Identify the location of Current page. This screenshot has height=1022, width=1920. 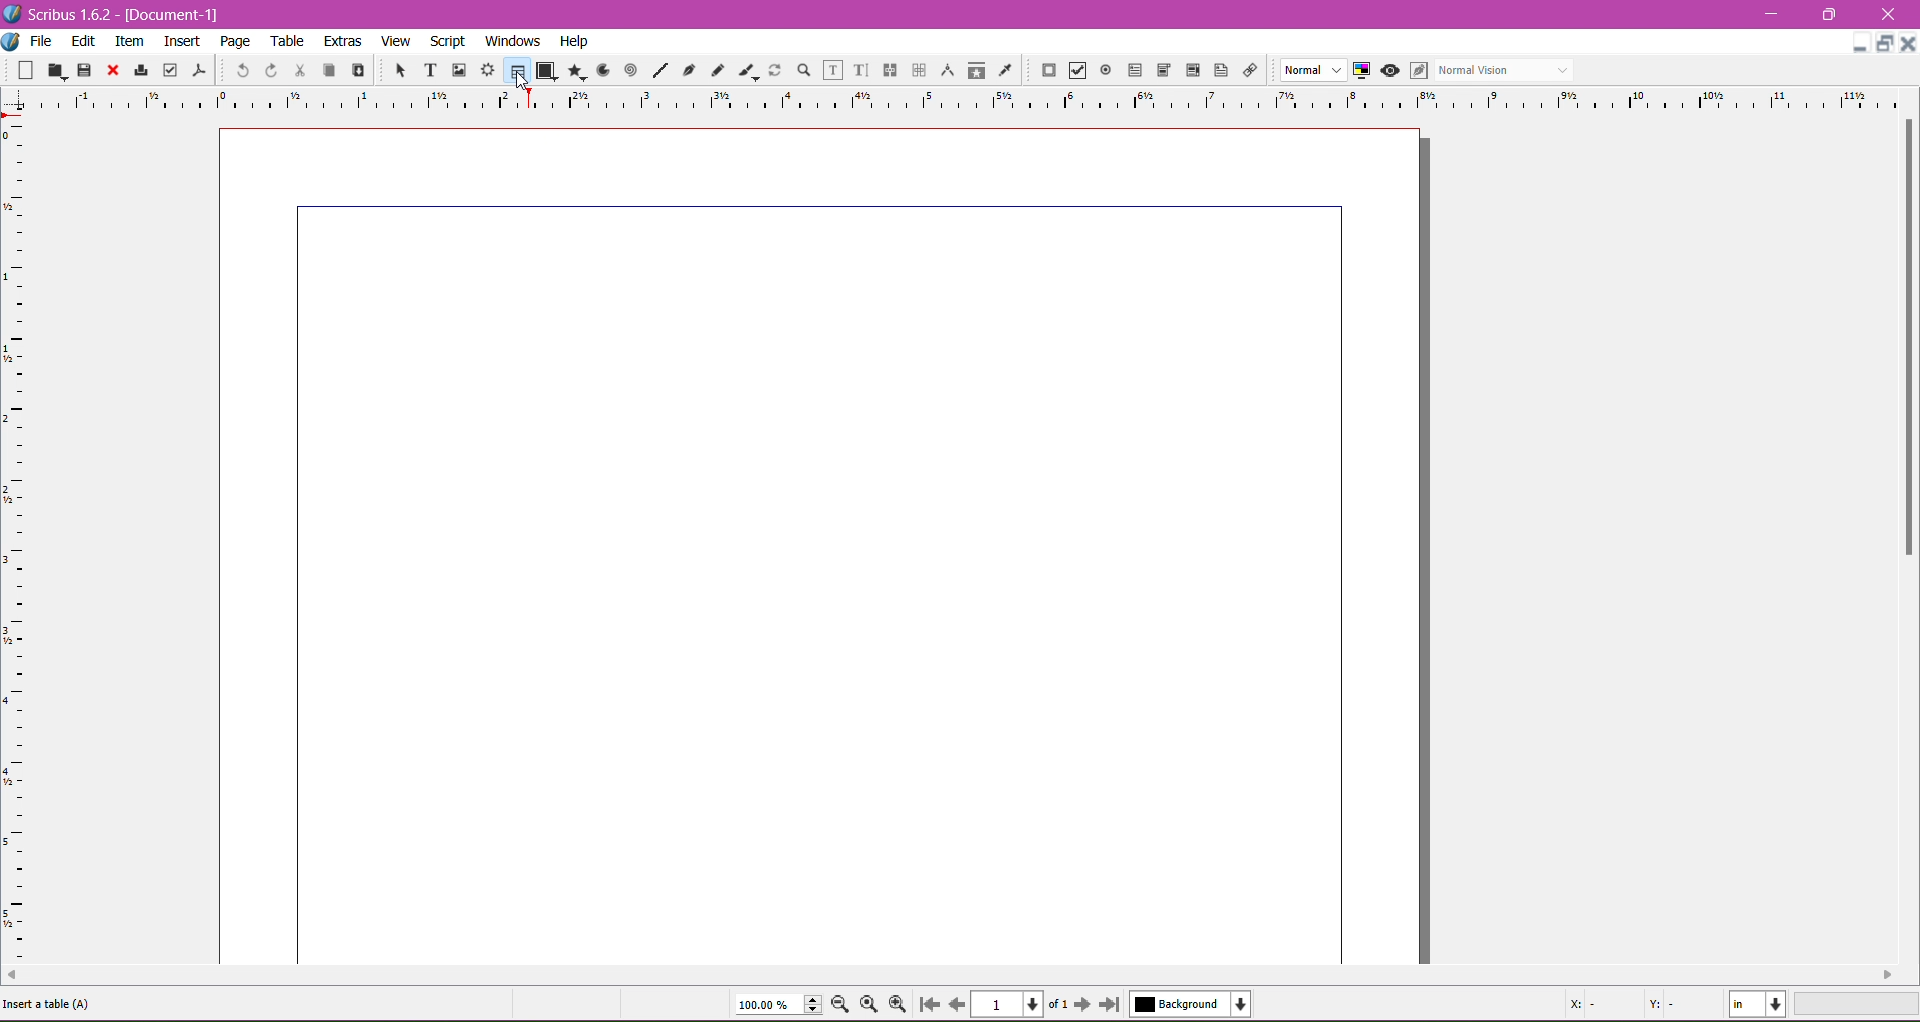
(824, 543).